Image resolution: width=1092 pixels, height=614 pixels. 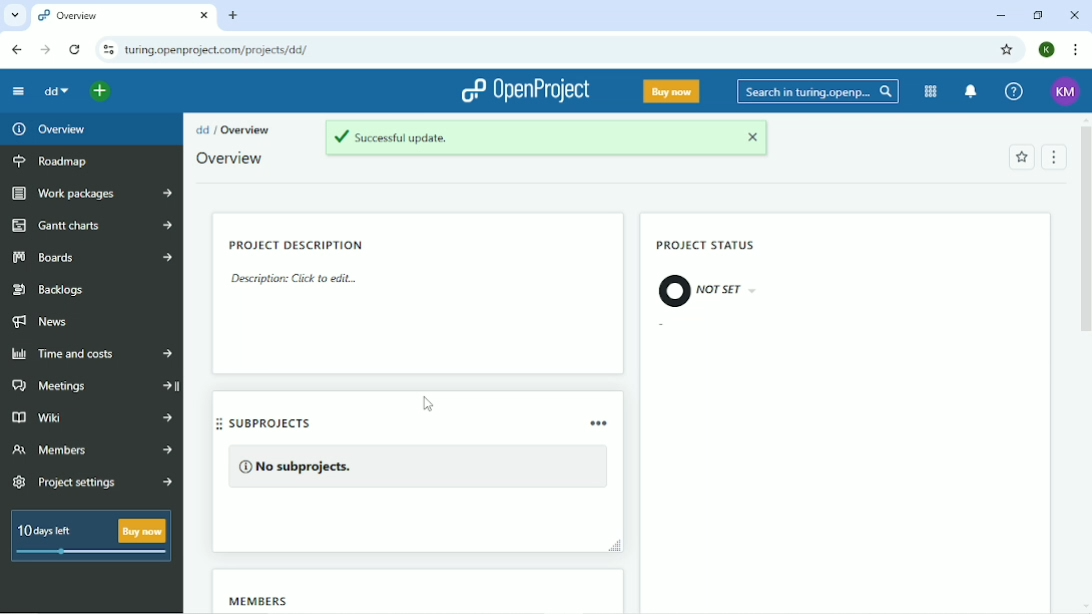 What do you see at coordinates (971, 90) in the screenshot?
I see `To notification center` at bounding box center [971, 90].